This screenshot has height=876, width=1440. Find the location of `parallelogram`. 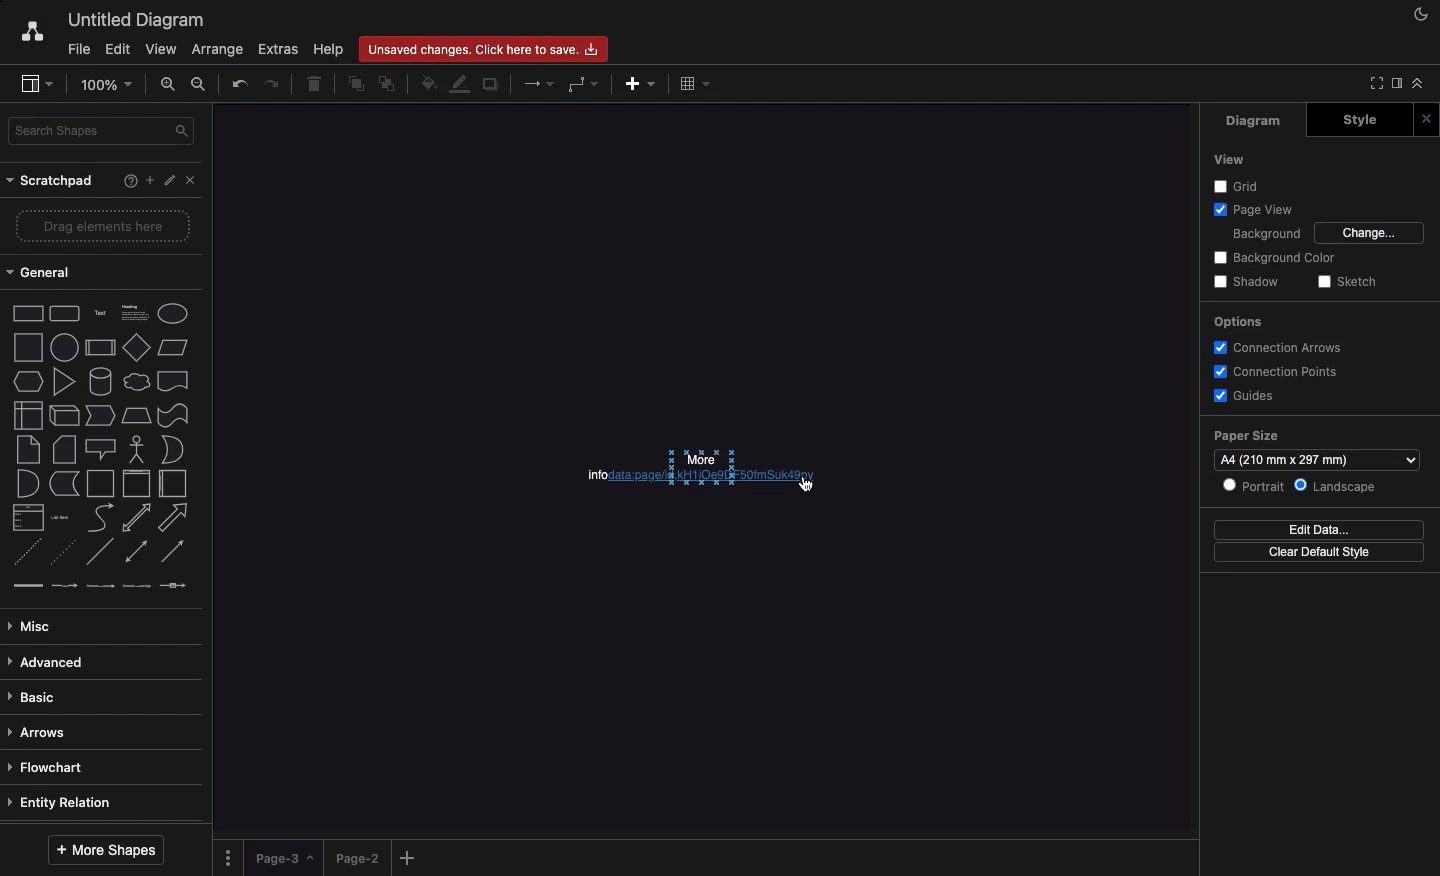

parallelogram is located at coordinates (173, 347).